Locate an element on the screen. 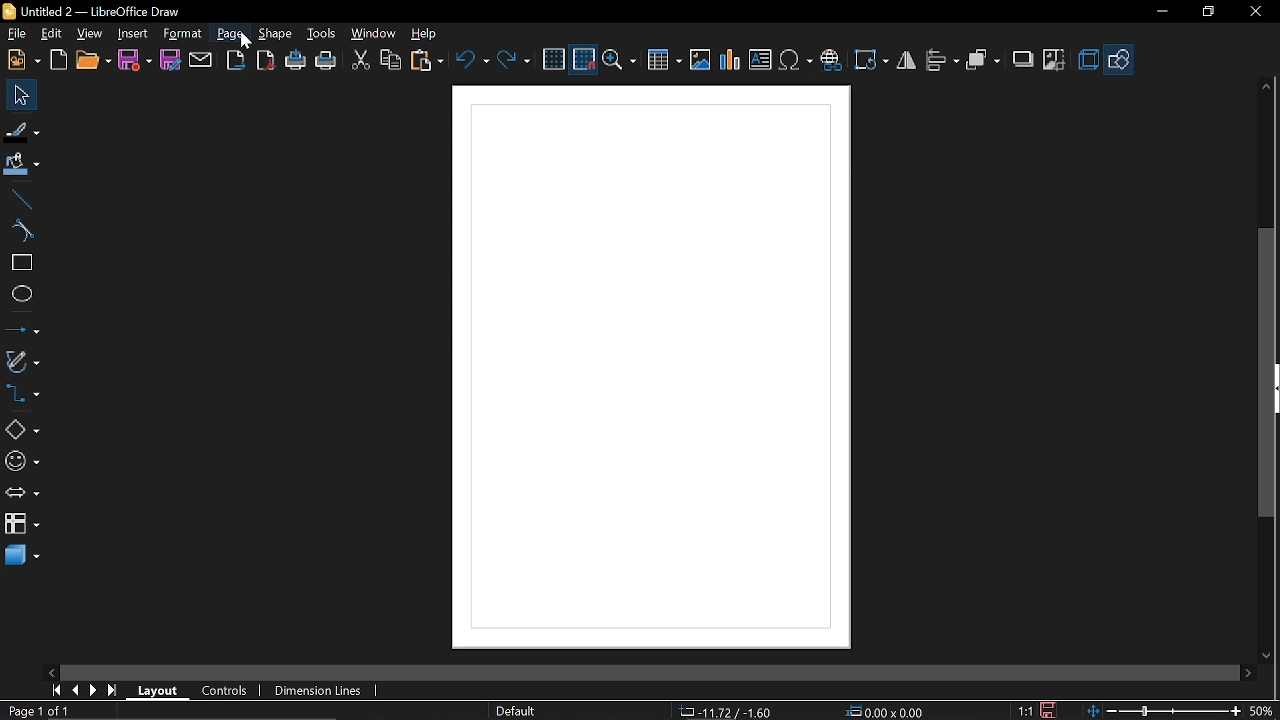 This screenshot has height=720, width=1280. Connectors is located at coordinates (22, 393).